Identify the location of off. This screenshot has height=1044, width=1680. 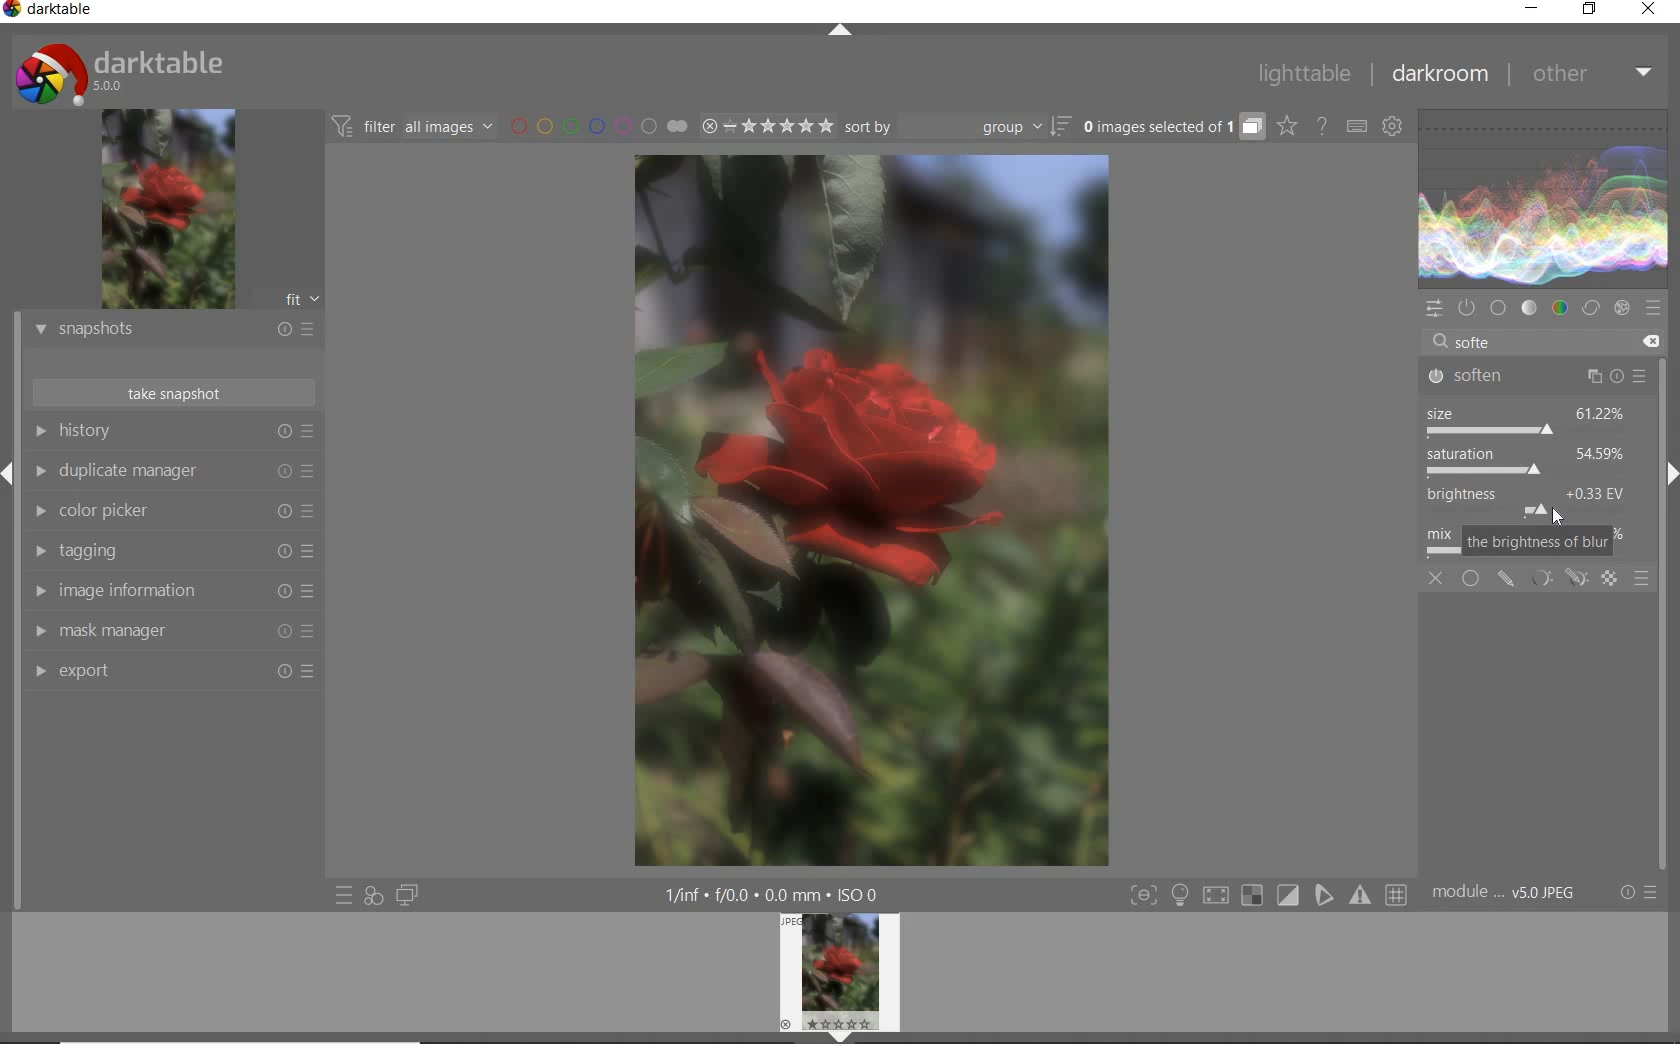
(1436, 579).